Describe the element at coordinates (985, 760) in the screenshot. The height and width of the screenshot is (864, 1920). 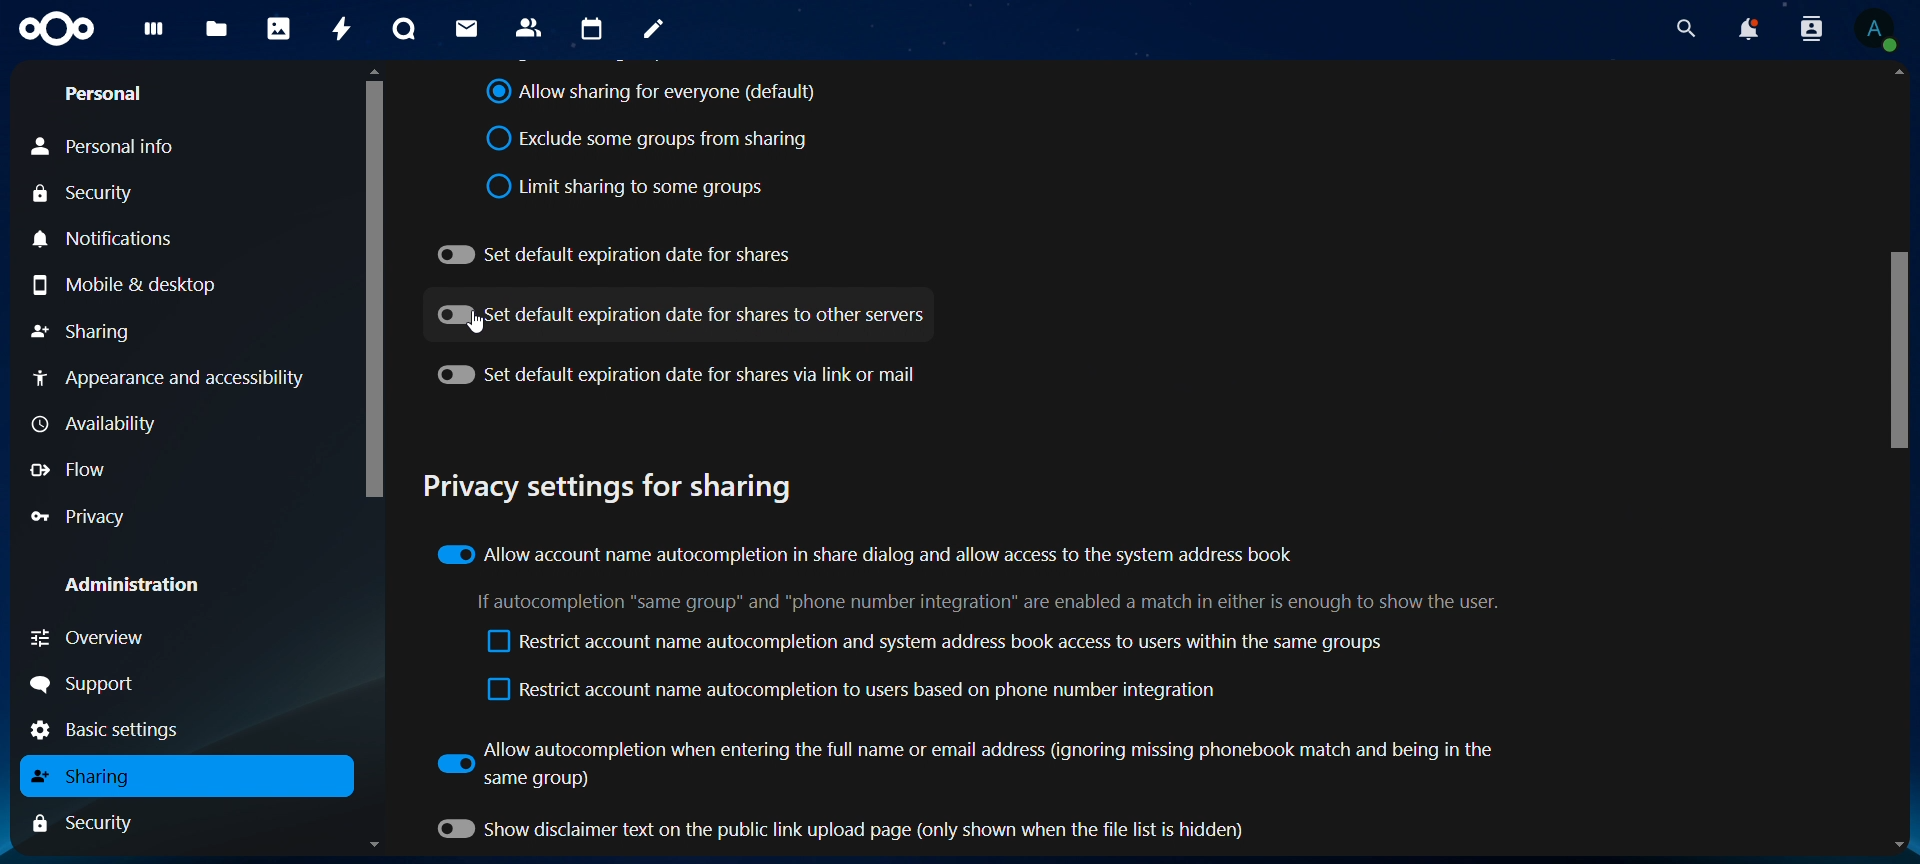
I see `allow autocompletion when entering the full name or email address` at that location.